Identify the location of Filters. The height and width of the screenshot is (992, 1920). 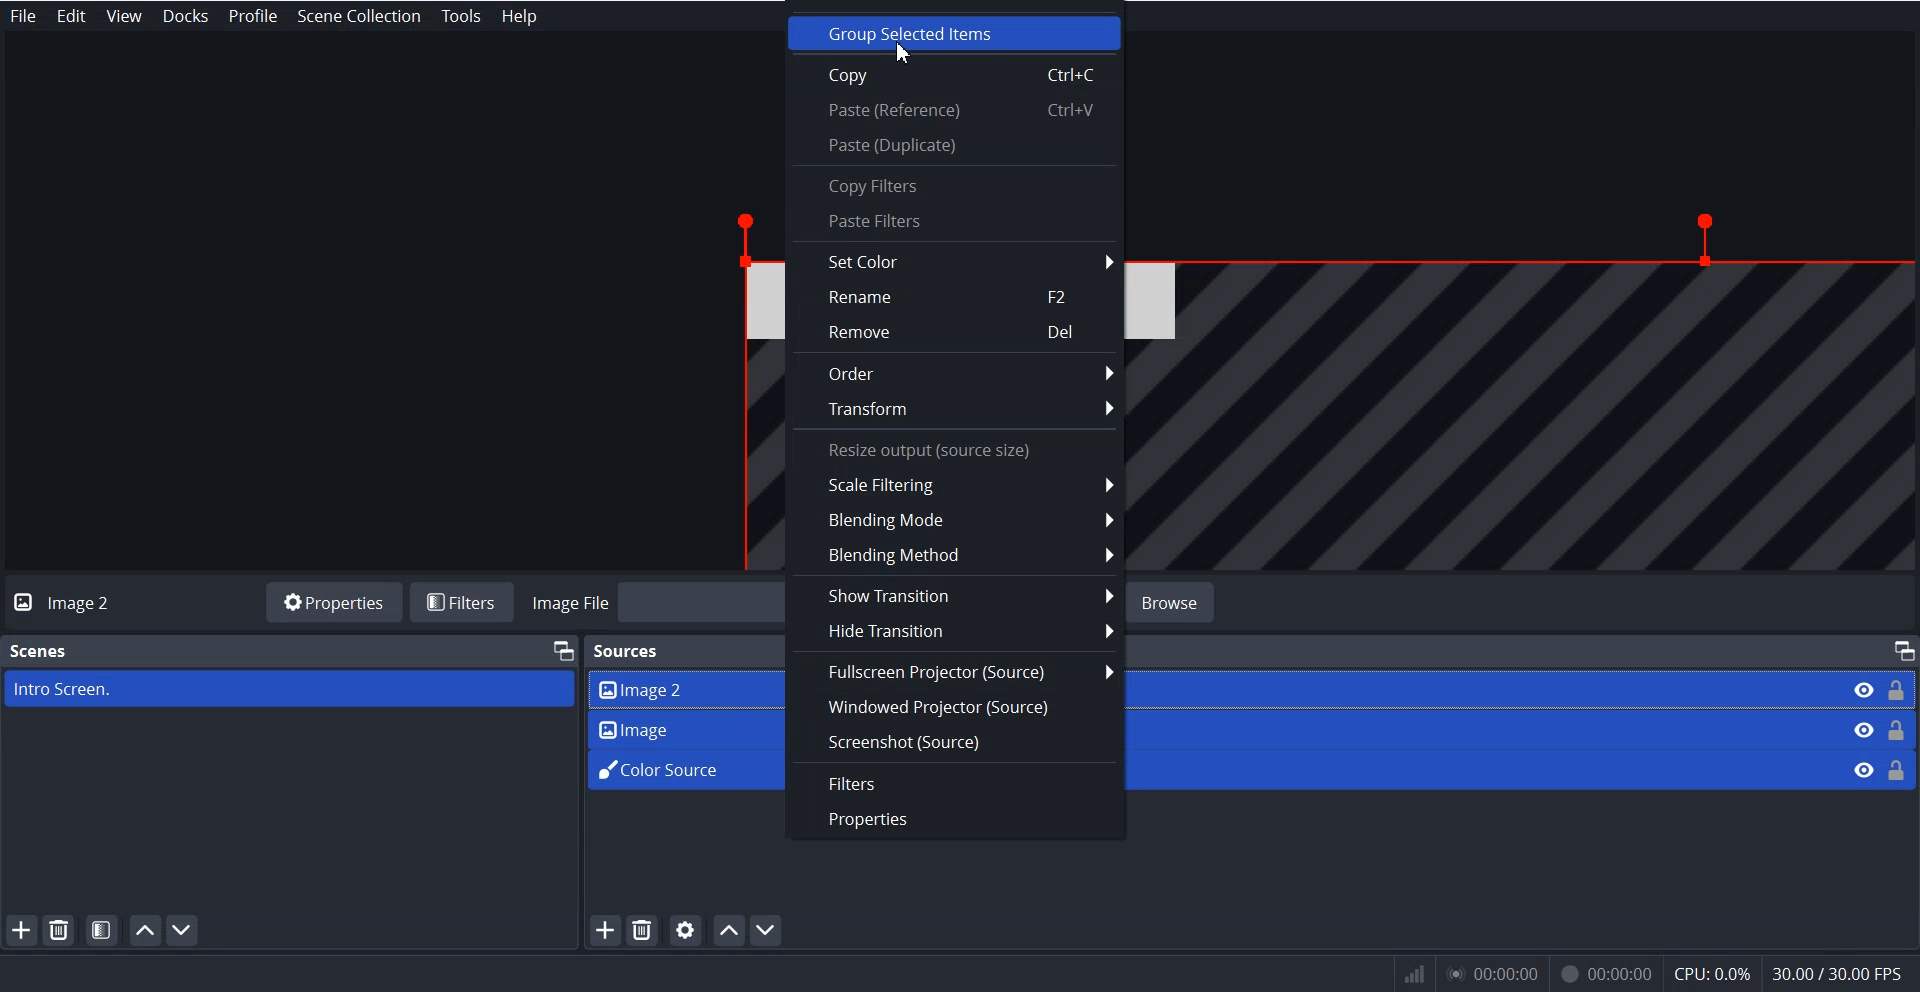
(466, 602).